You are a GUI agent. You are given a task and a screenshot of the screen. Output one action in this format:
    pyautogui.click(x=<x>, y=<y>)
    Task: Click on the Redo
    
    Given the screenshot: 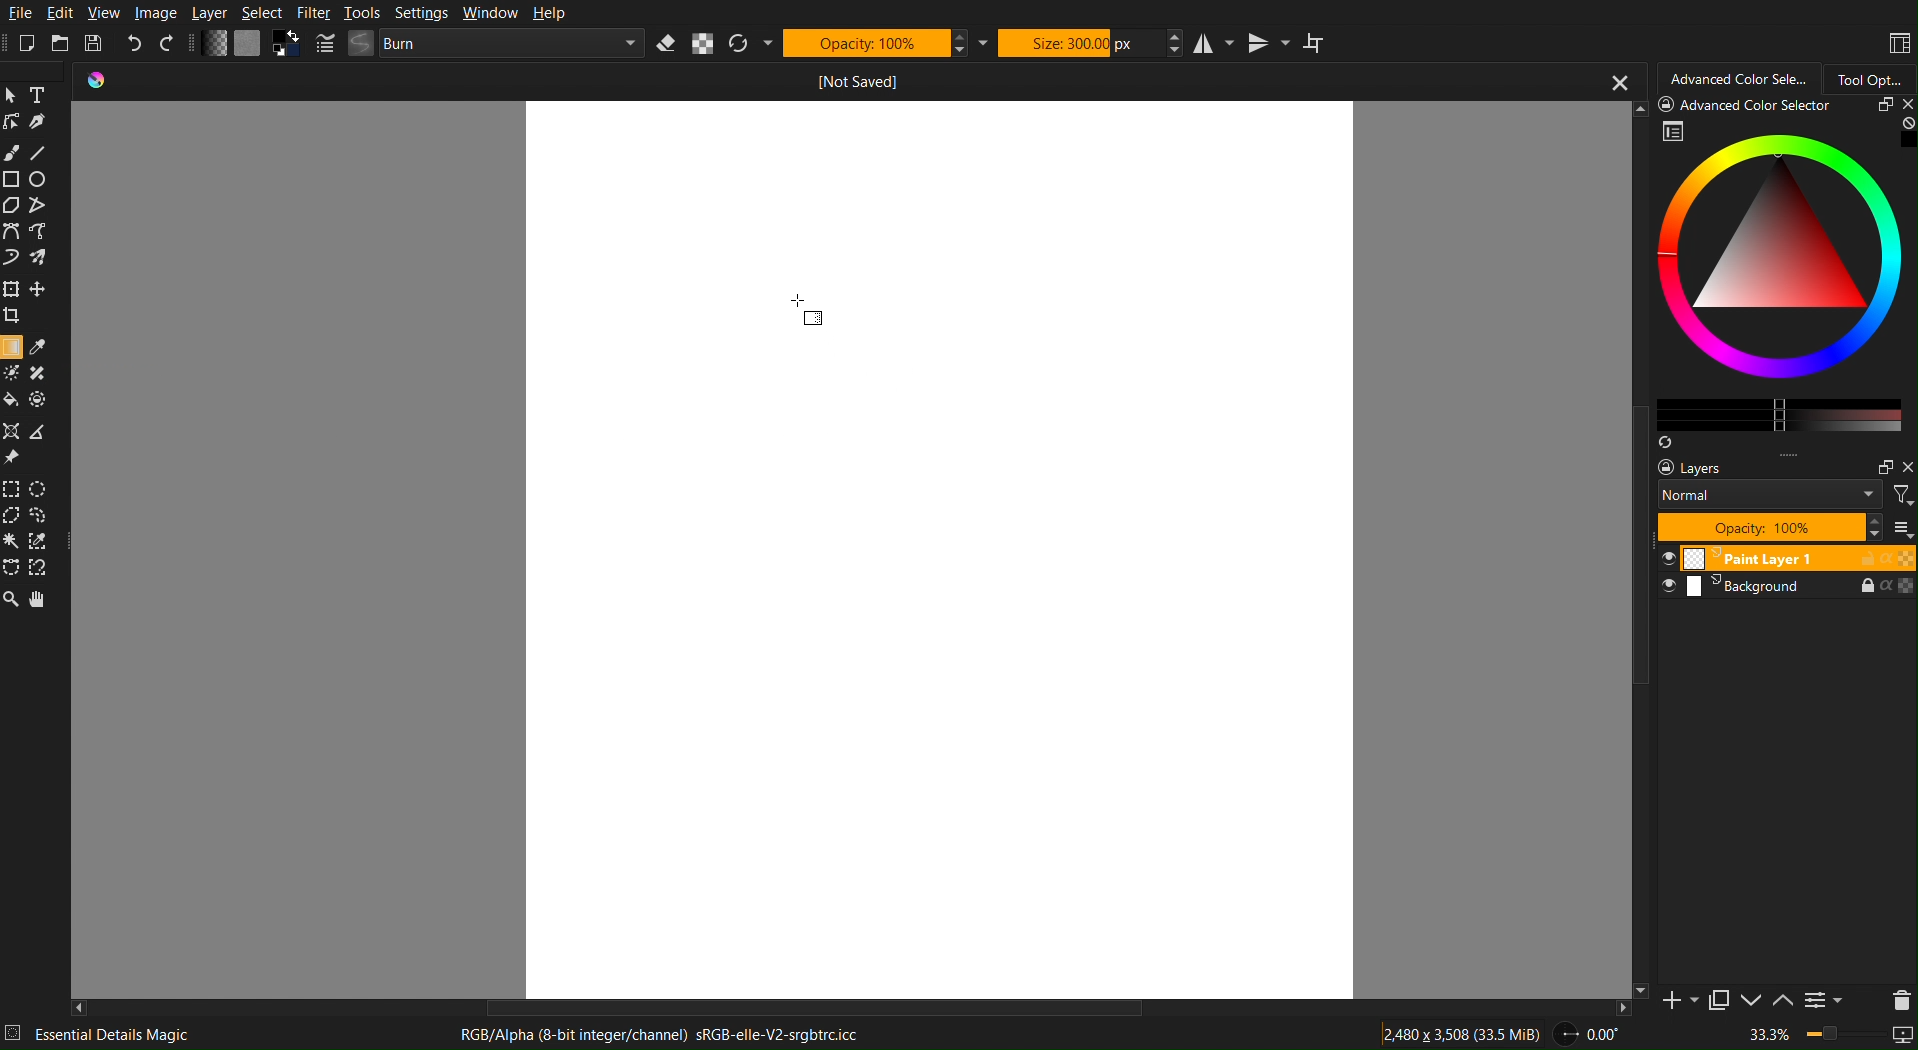 What is the action you would take?
    pyautogui.click(x=170, y=45)
    